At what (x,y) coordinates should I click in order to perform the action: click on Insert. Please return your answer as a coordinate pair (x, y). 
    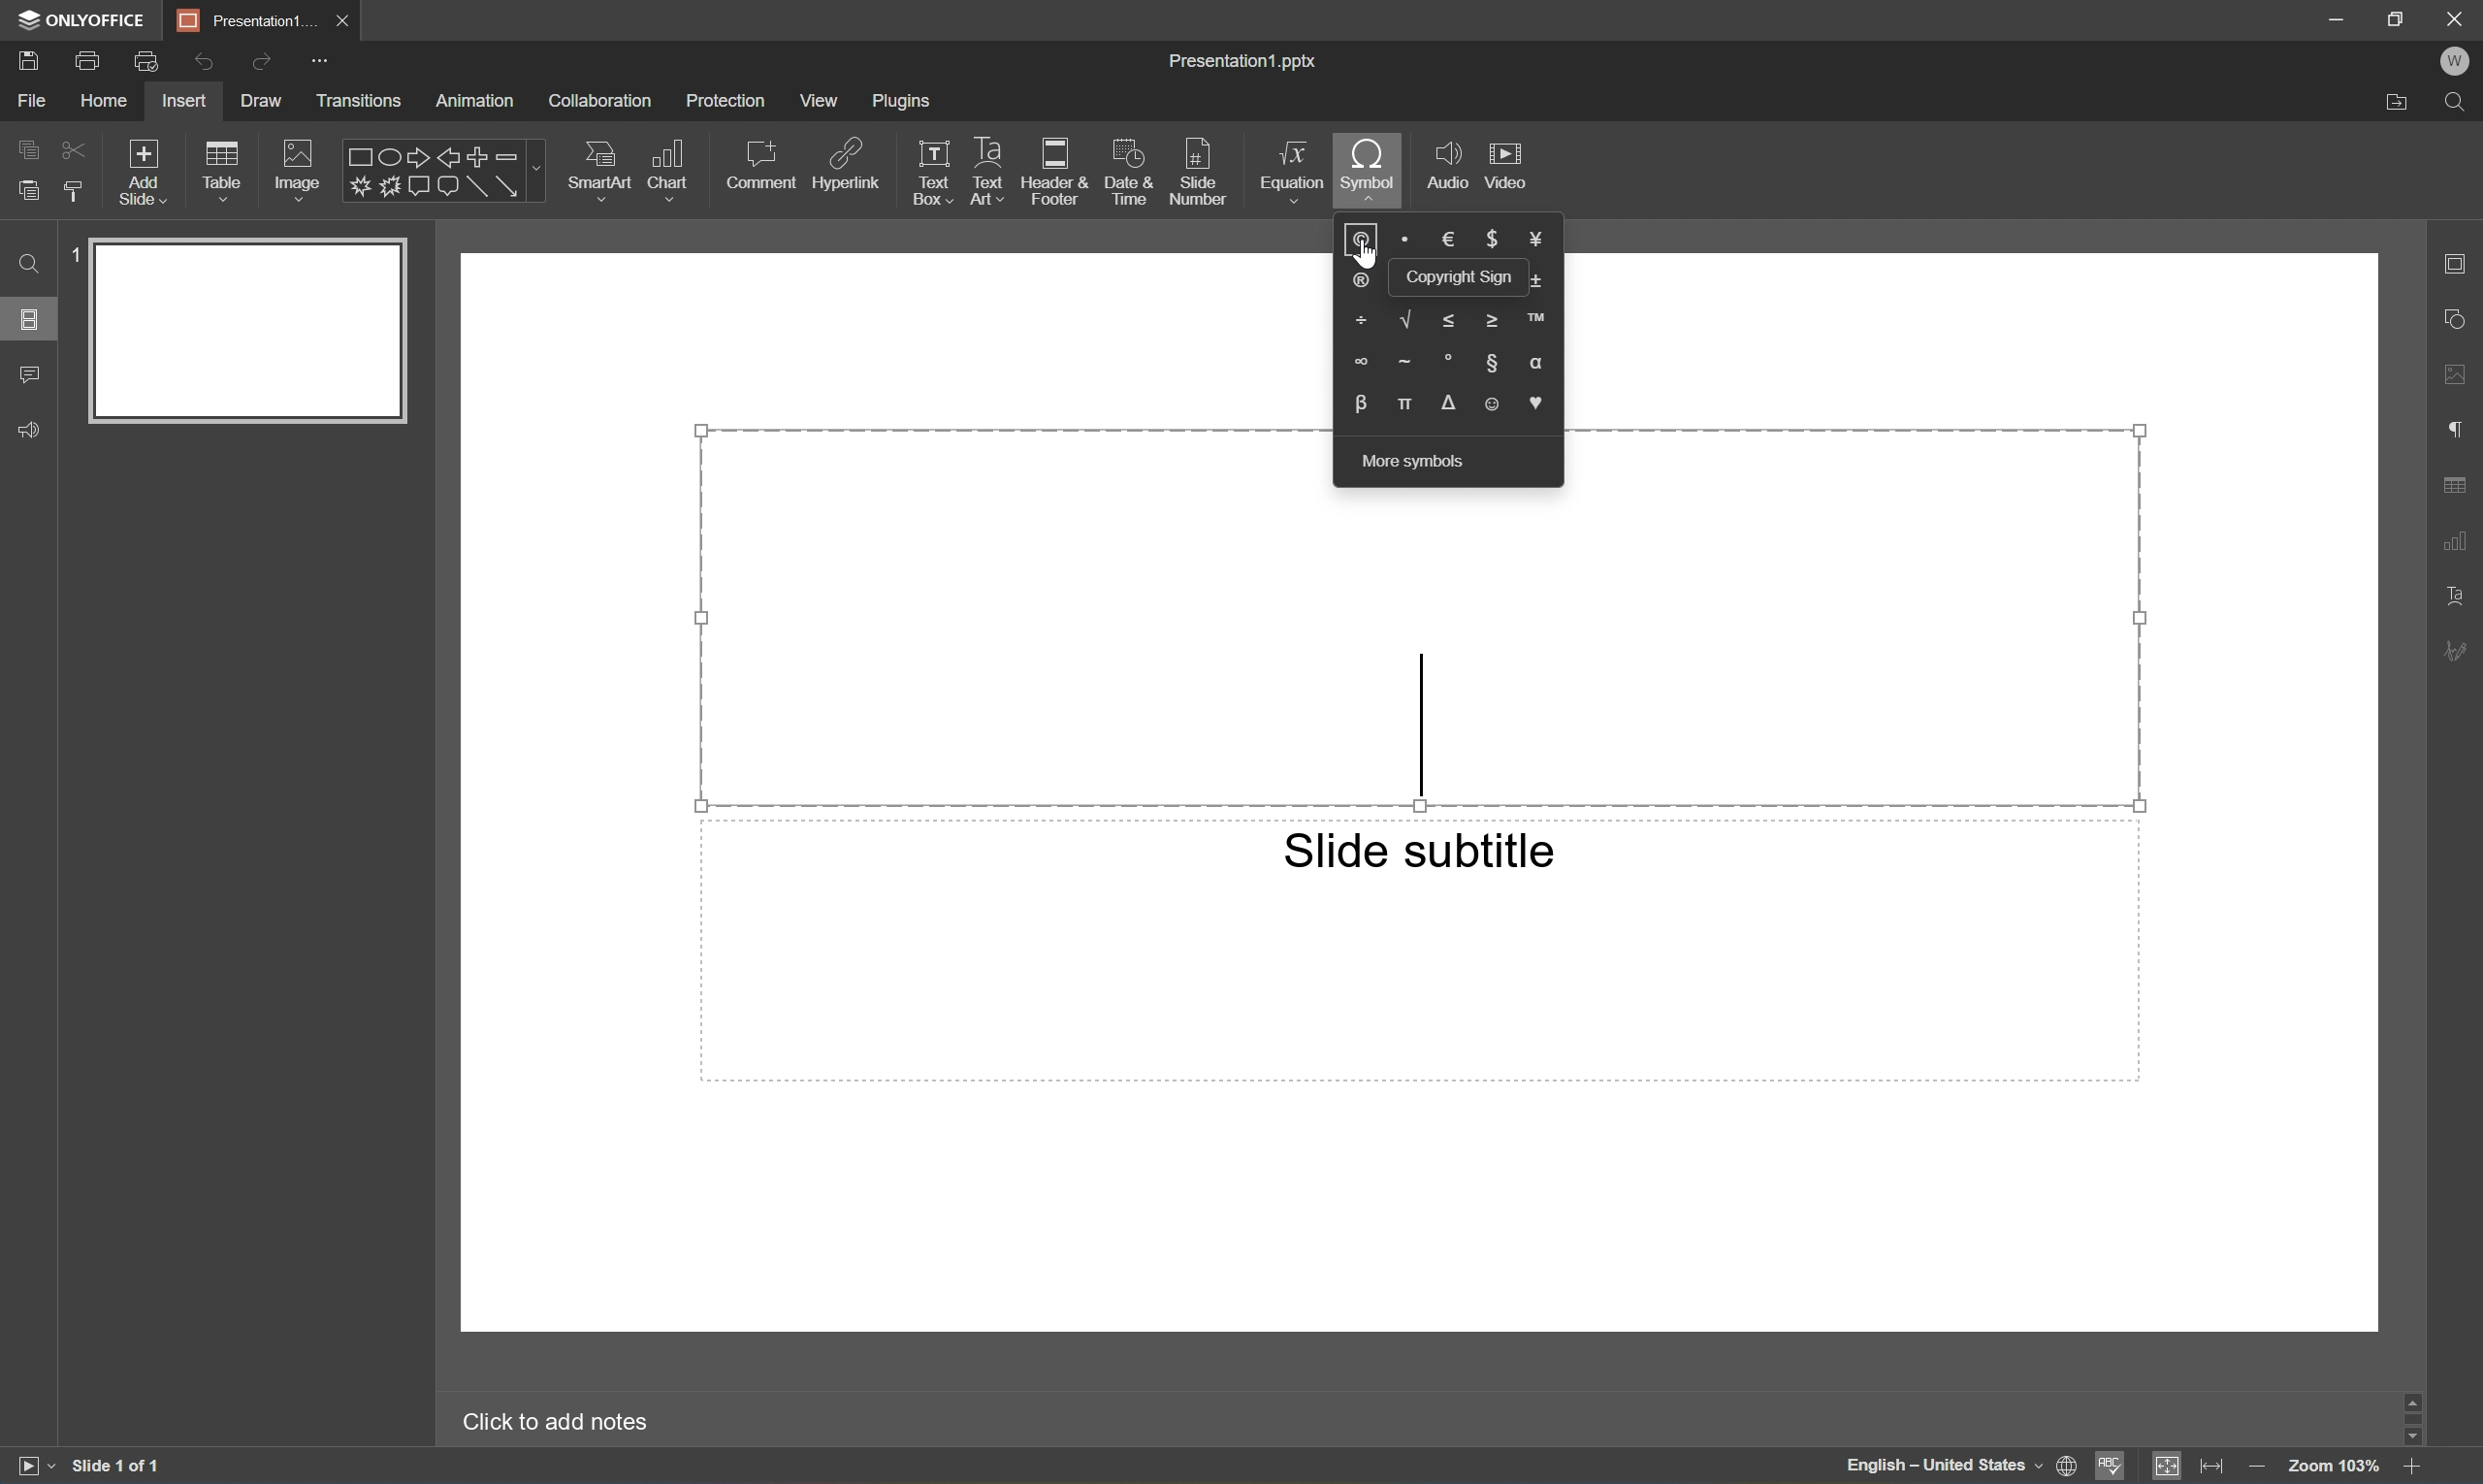
    Looking at the image, I should click on (186, 100).